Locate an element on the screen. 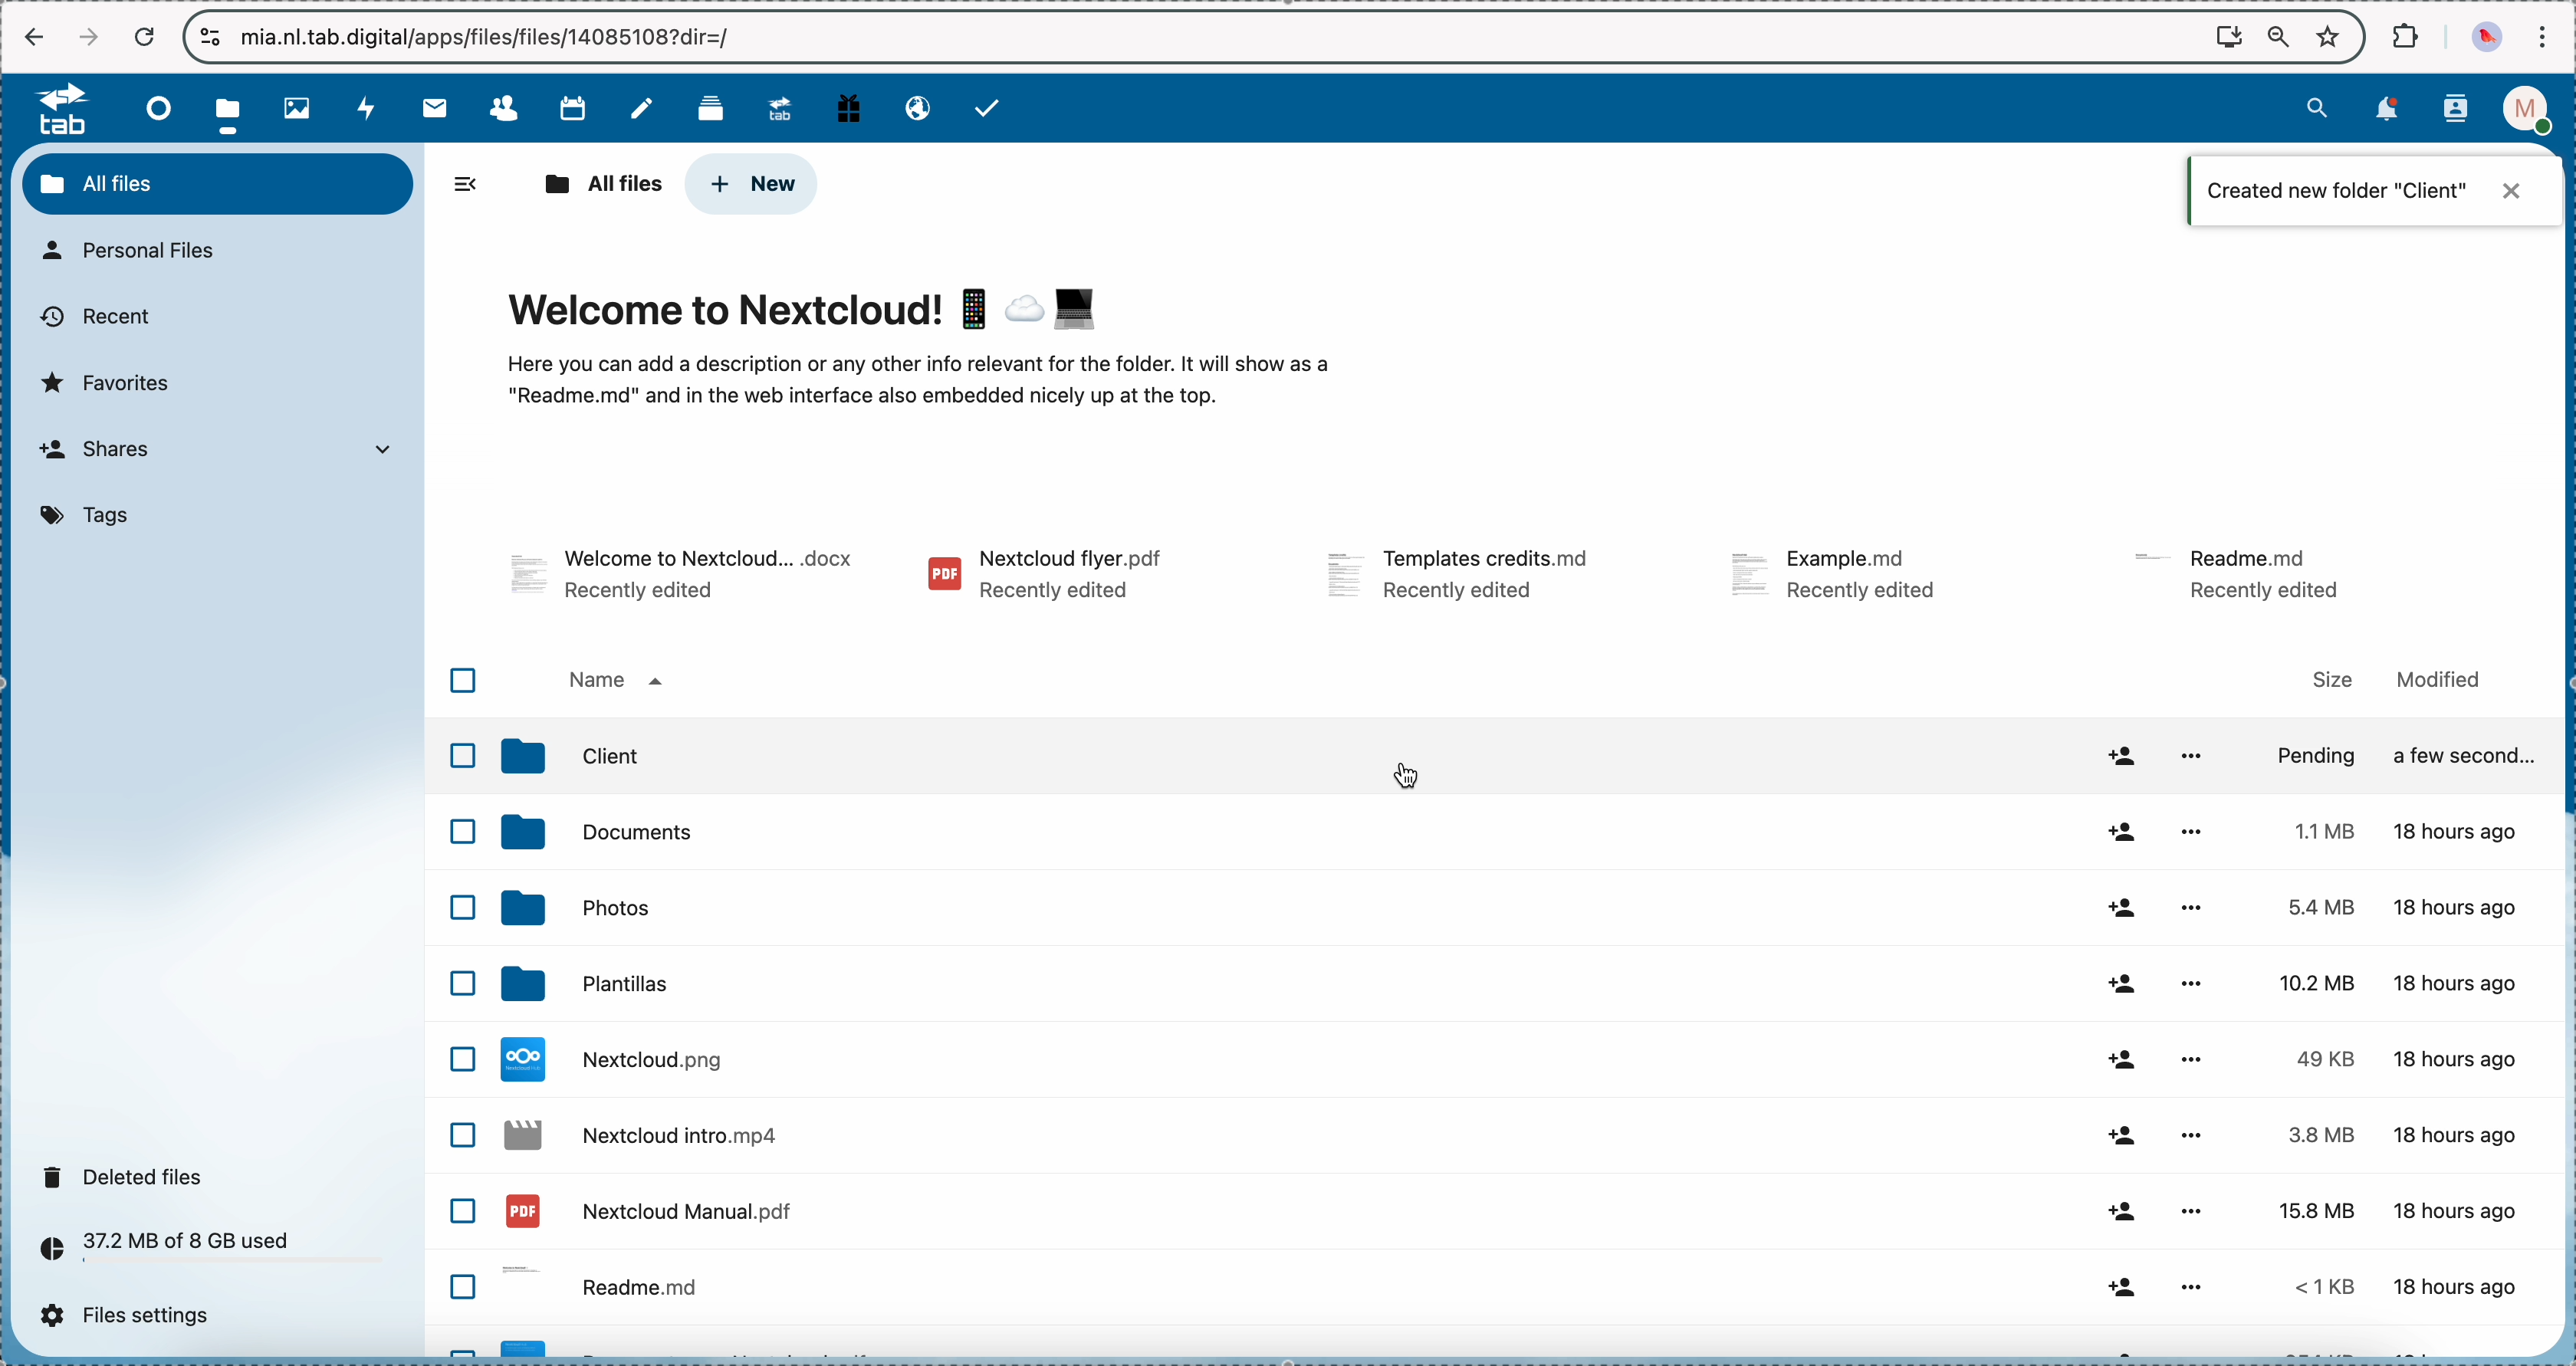 The width and height of the screenshot is (2576, 1366). double click on client folder is located at coordinates (1420, 778).